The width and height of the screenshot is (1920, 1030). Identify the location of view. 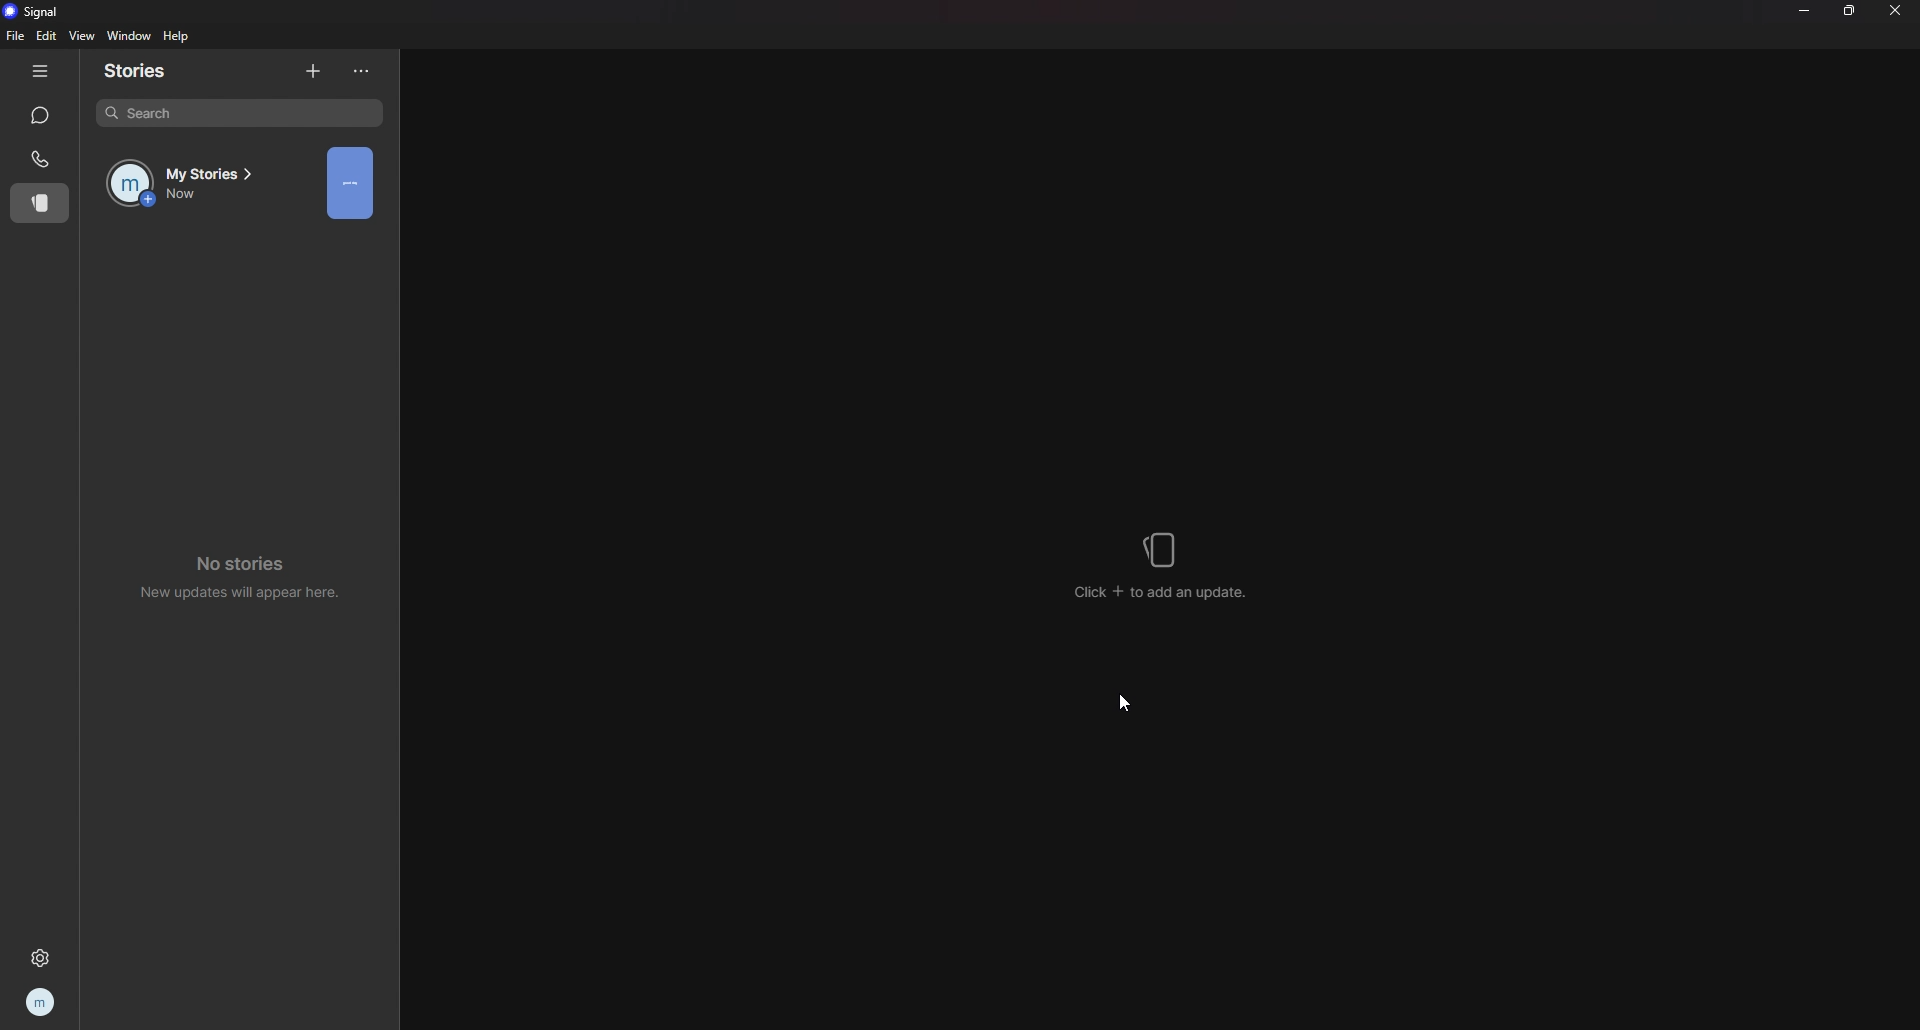
(81, 35).